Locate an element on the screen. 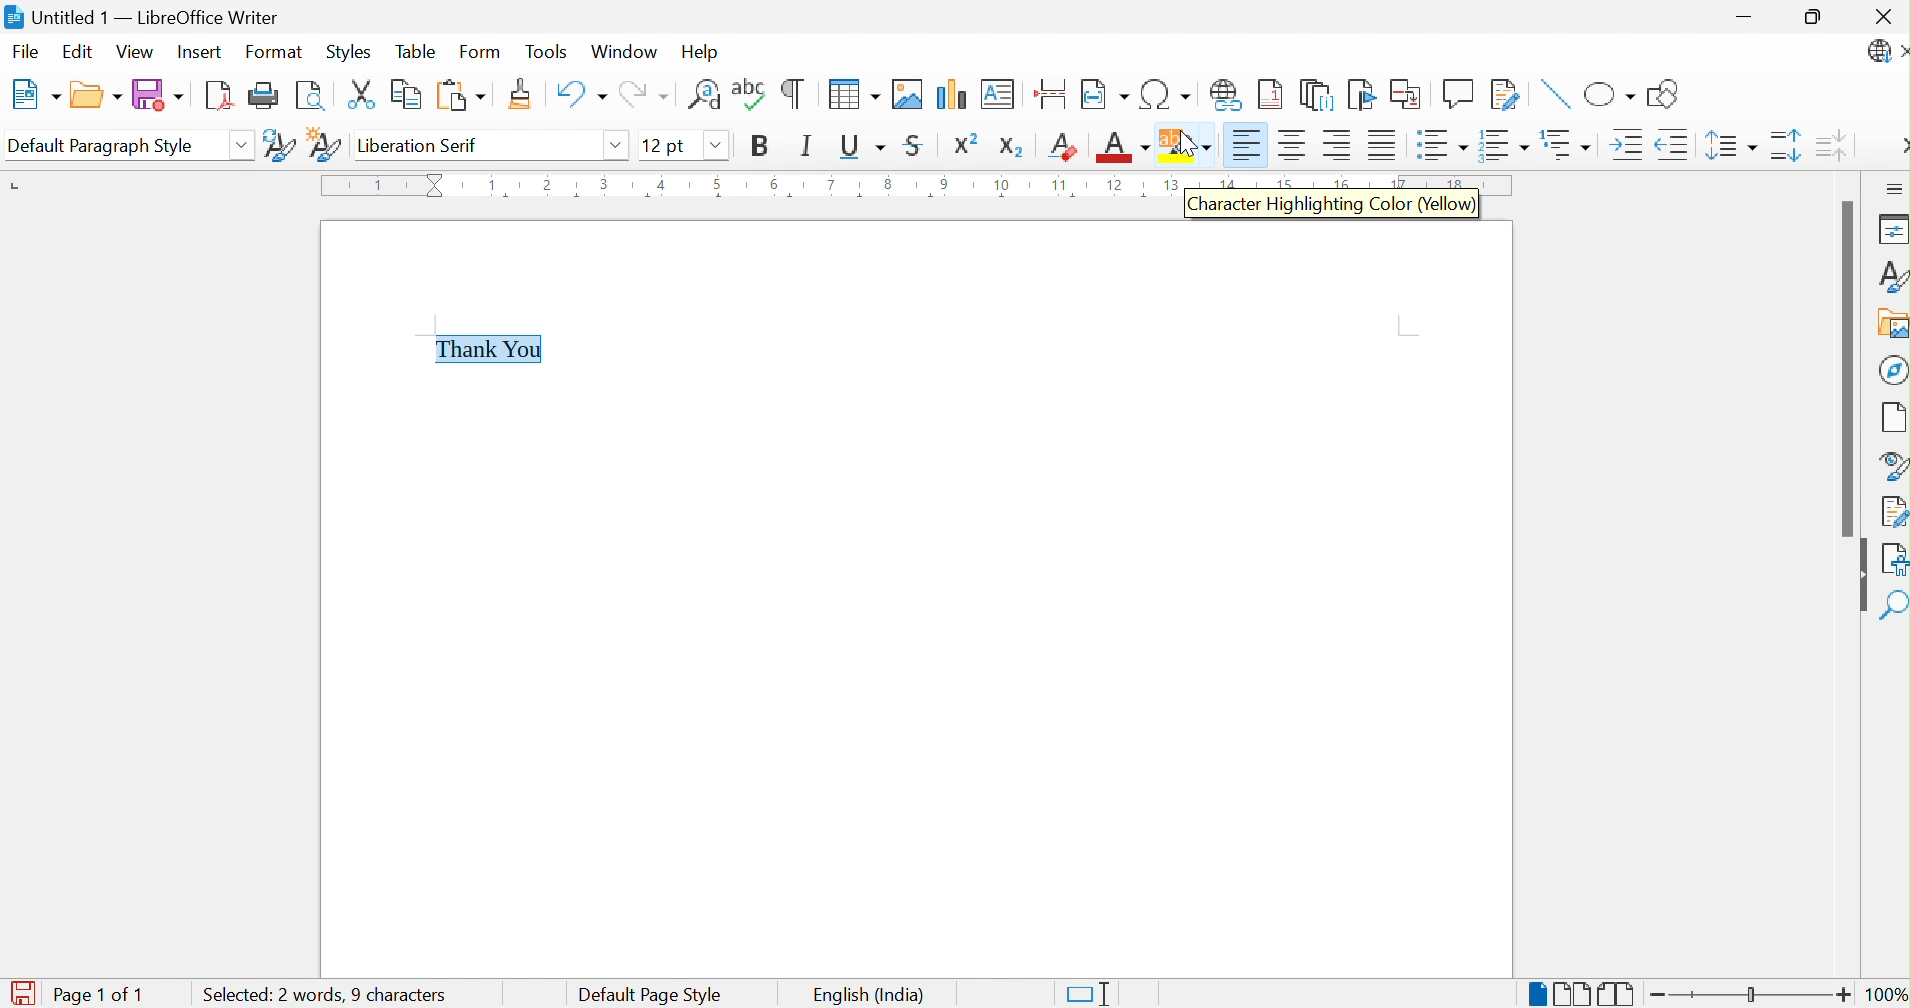 The width and height of the screenshot is (1910, 1008). Form is located at coordinates (482, 52).